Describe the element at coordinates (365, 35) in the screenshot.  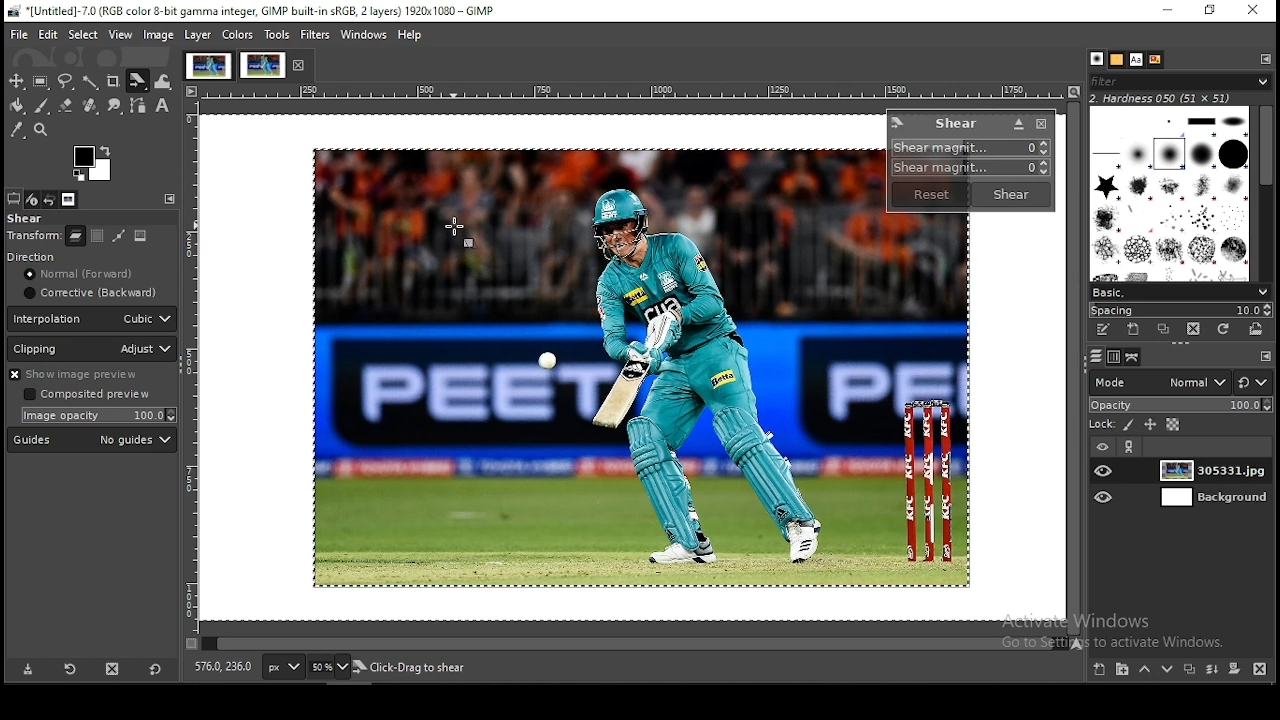
I see `windows` at that location.